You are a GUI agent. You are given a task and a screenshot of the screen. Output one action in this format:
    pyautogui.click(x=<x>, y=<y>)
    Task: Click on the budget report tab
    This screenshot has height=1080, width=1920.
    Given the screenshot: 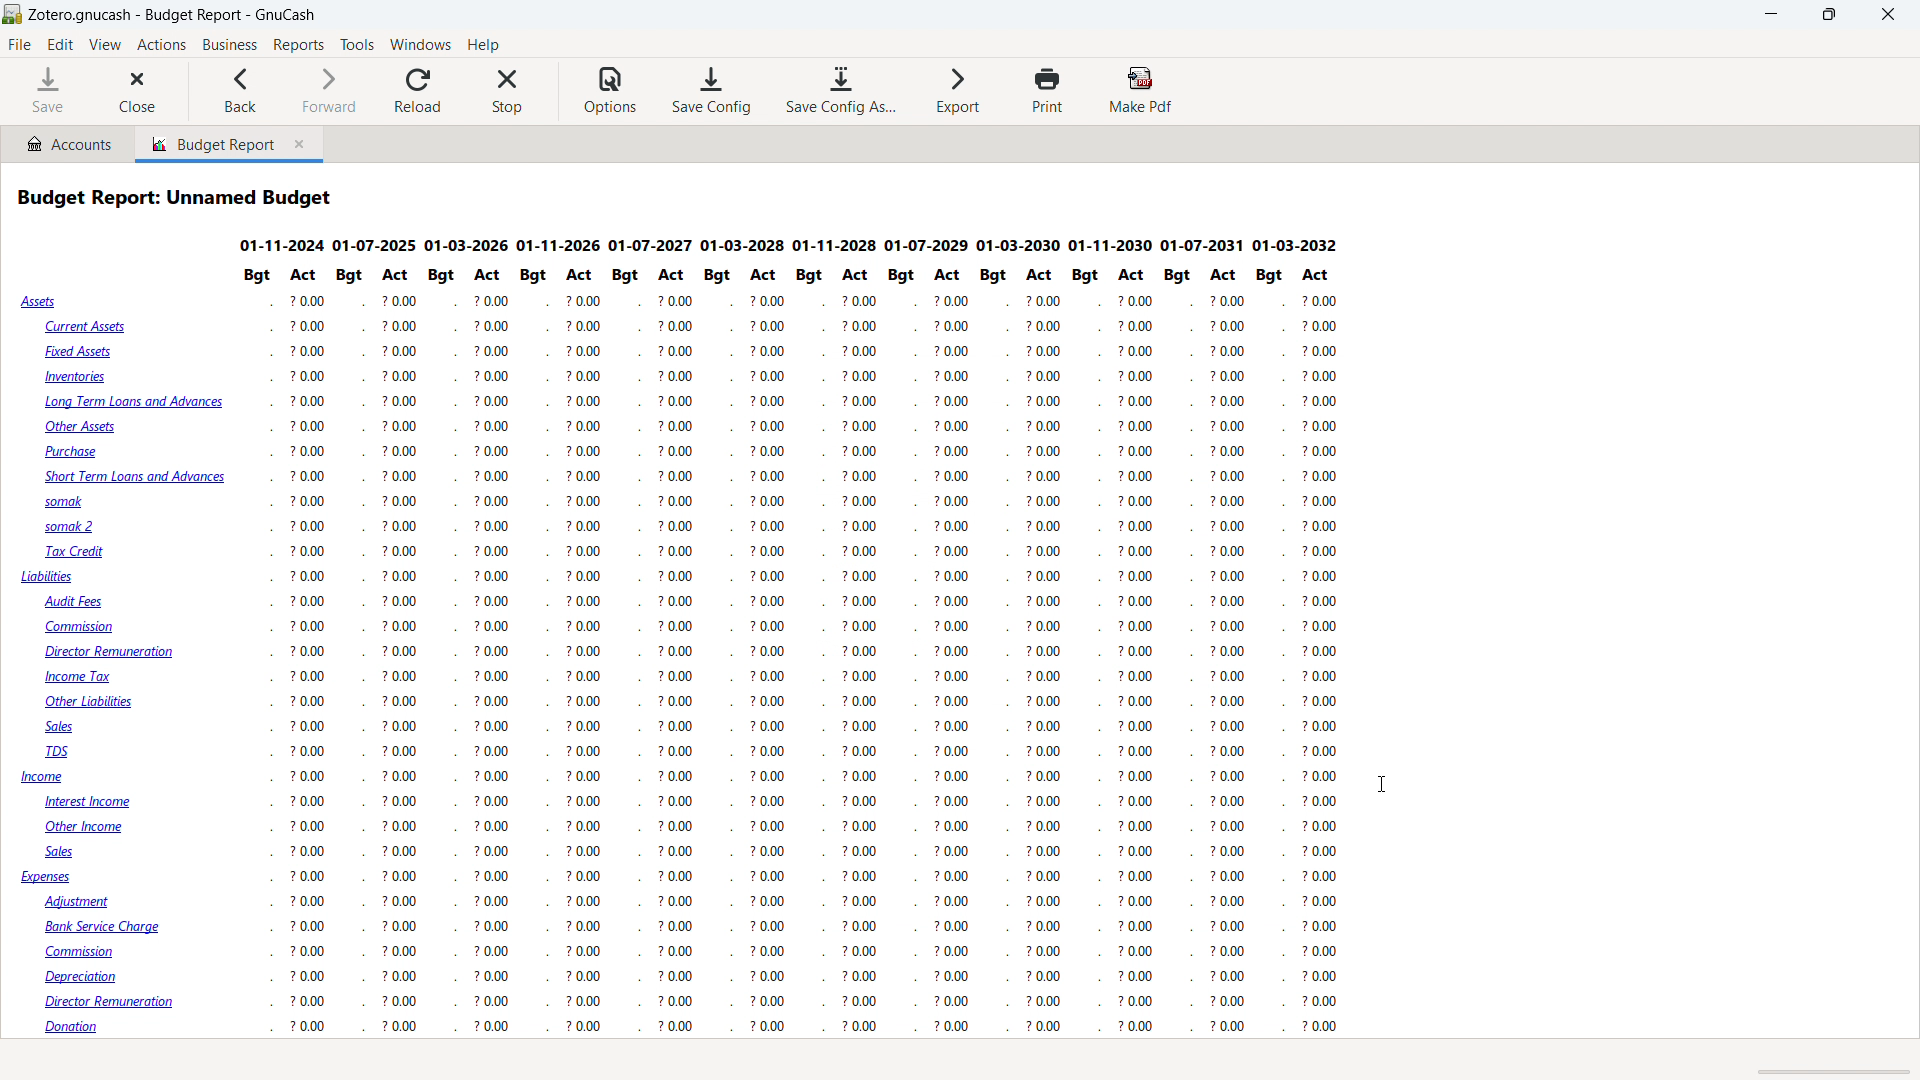 What is the action you would take?
    pyautogui.click(x=207, y=144)
    